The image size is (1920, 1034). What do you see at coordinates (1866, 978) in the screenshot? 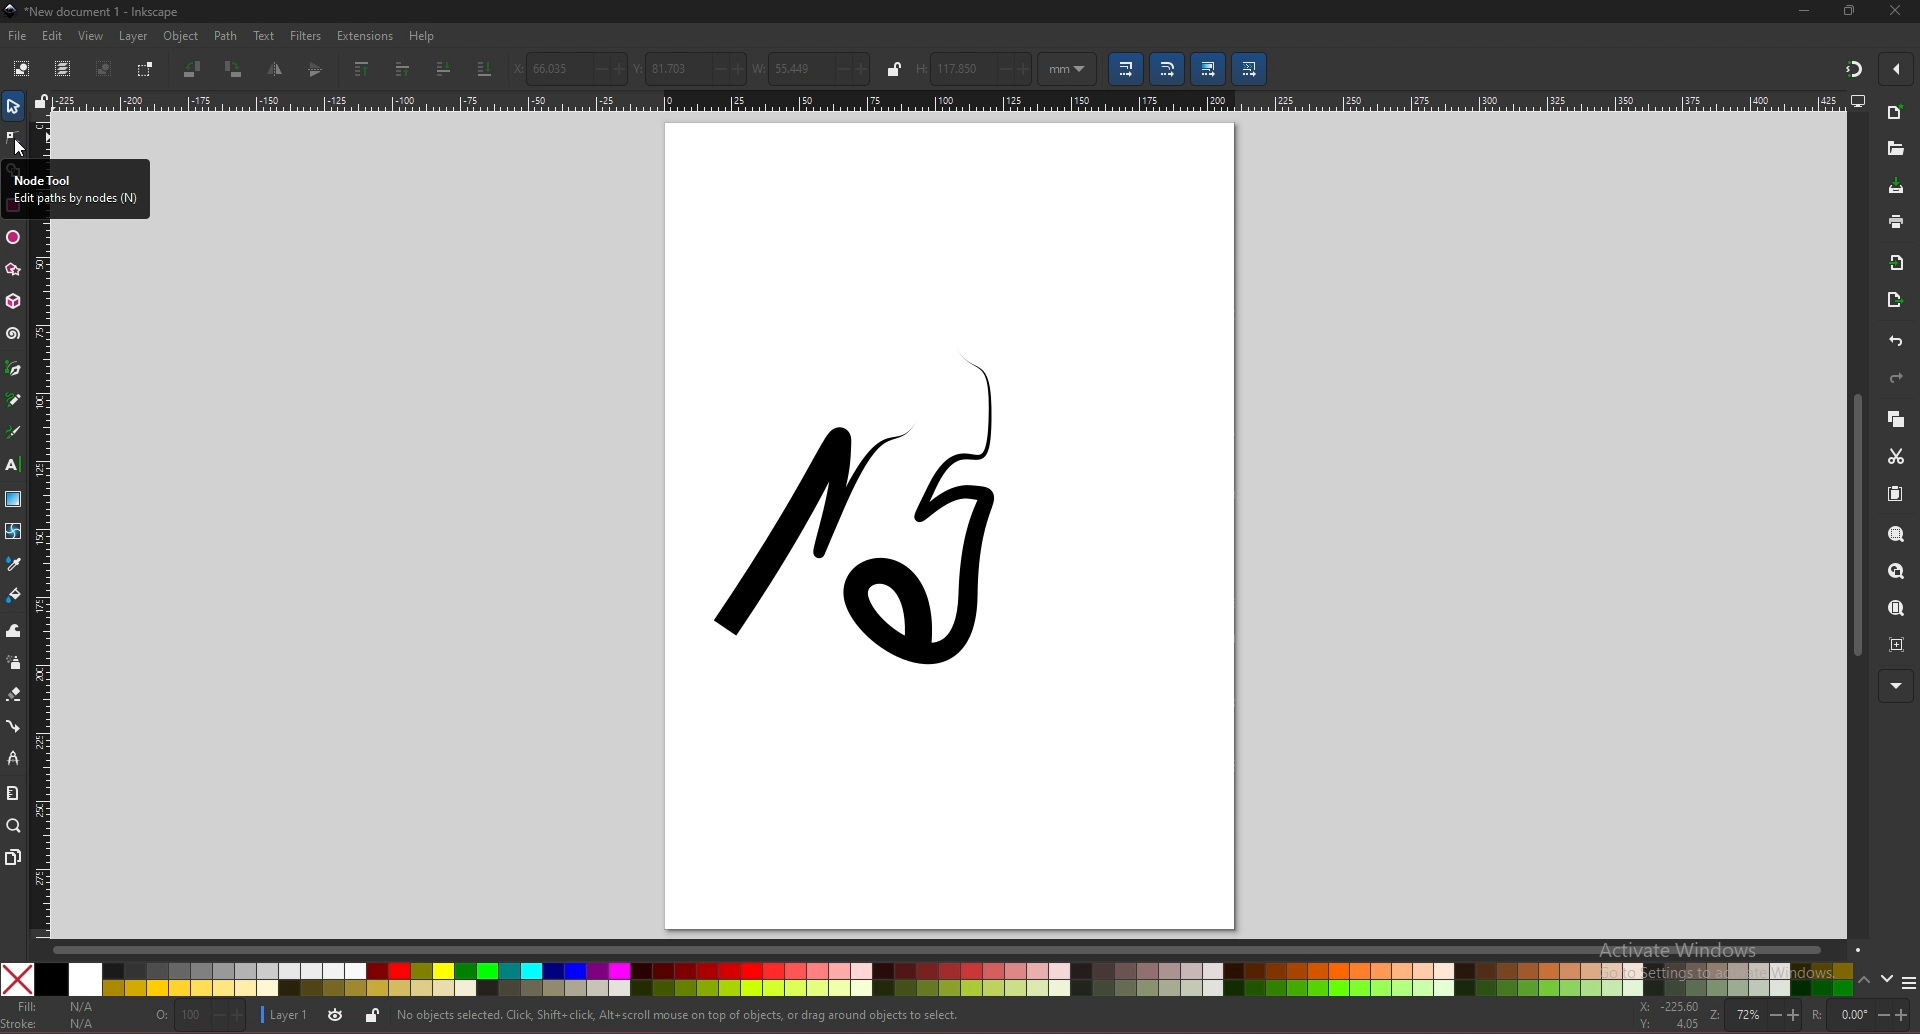
I see `up` at bounding box center [1866, 978].